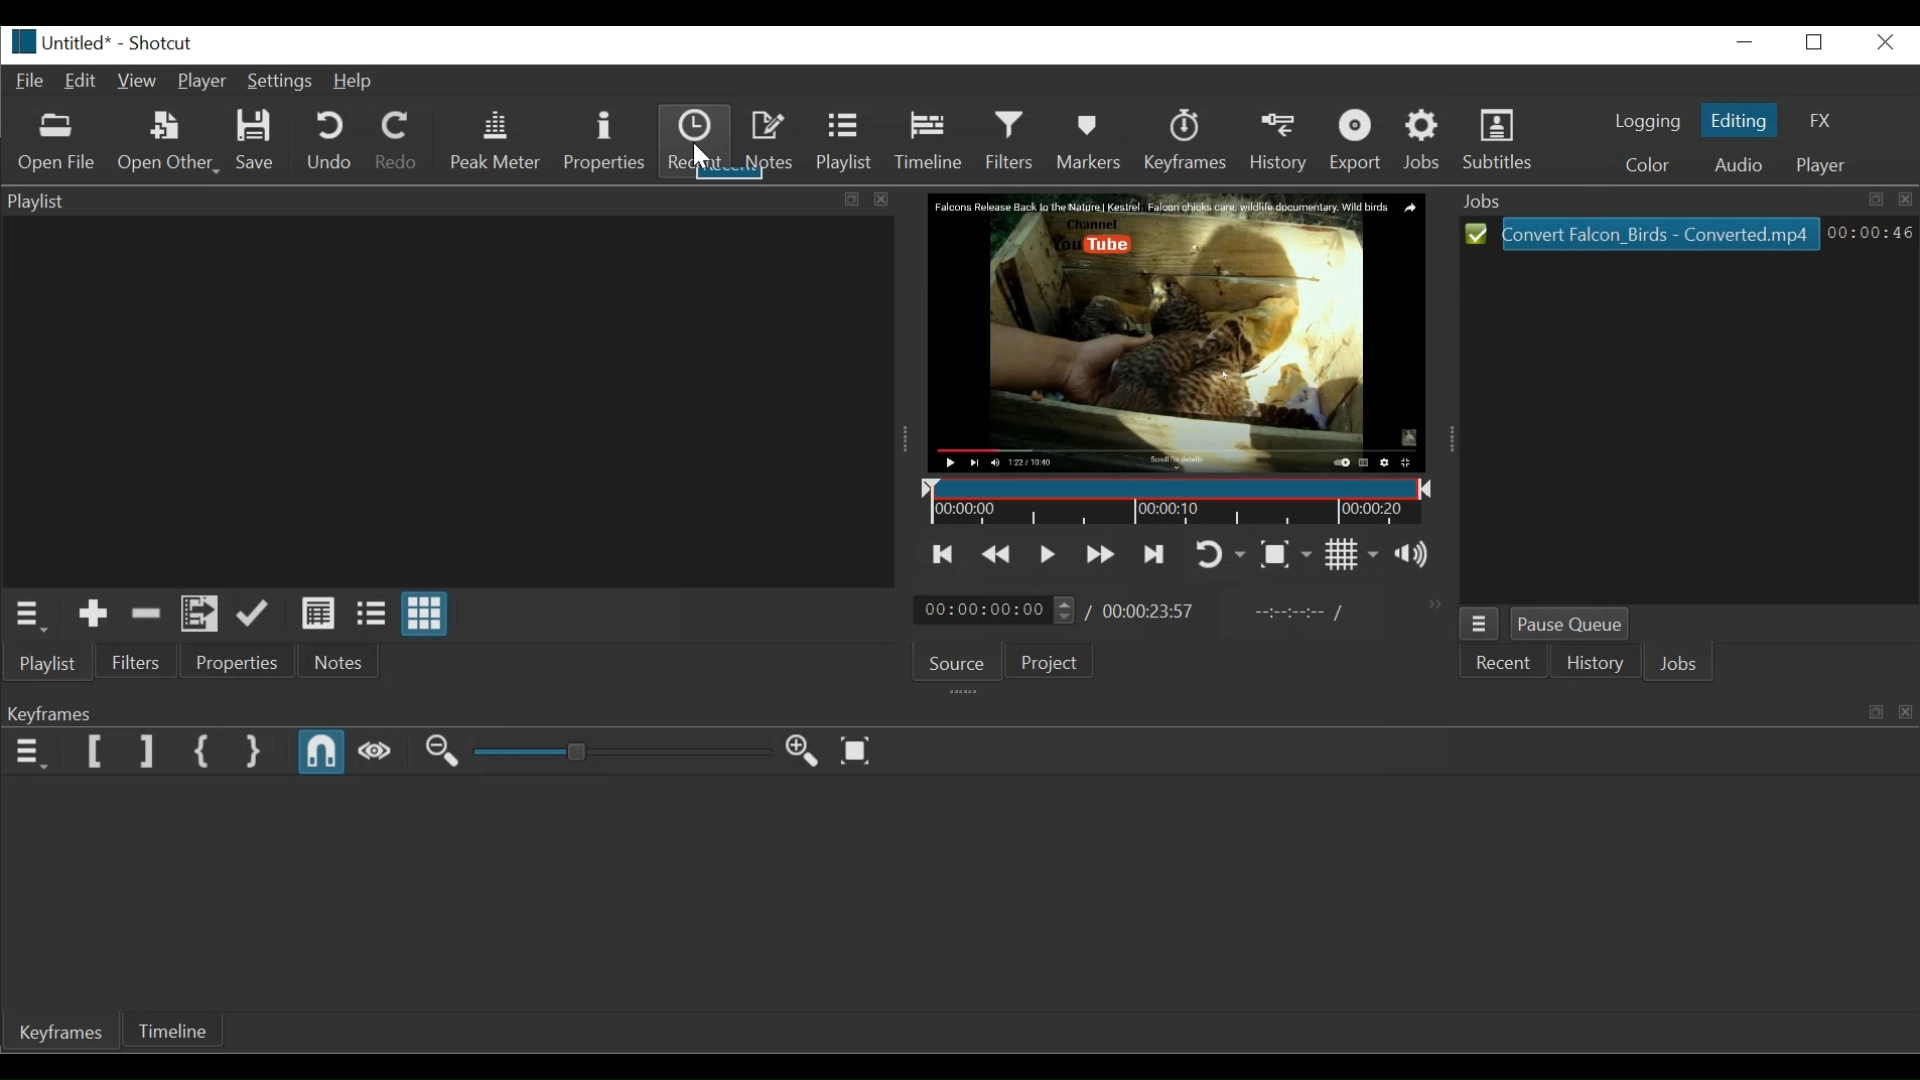 Image resolution: width=1920 pixels, height=1080 pixels. I want to click on In point, so click(1303, 610).